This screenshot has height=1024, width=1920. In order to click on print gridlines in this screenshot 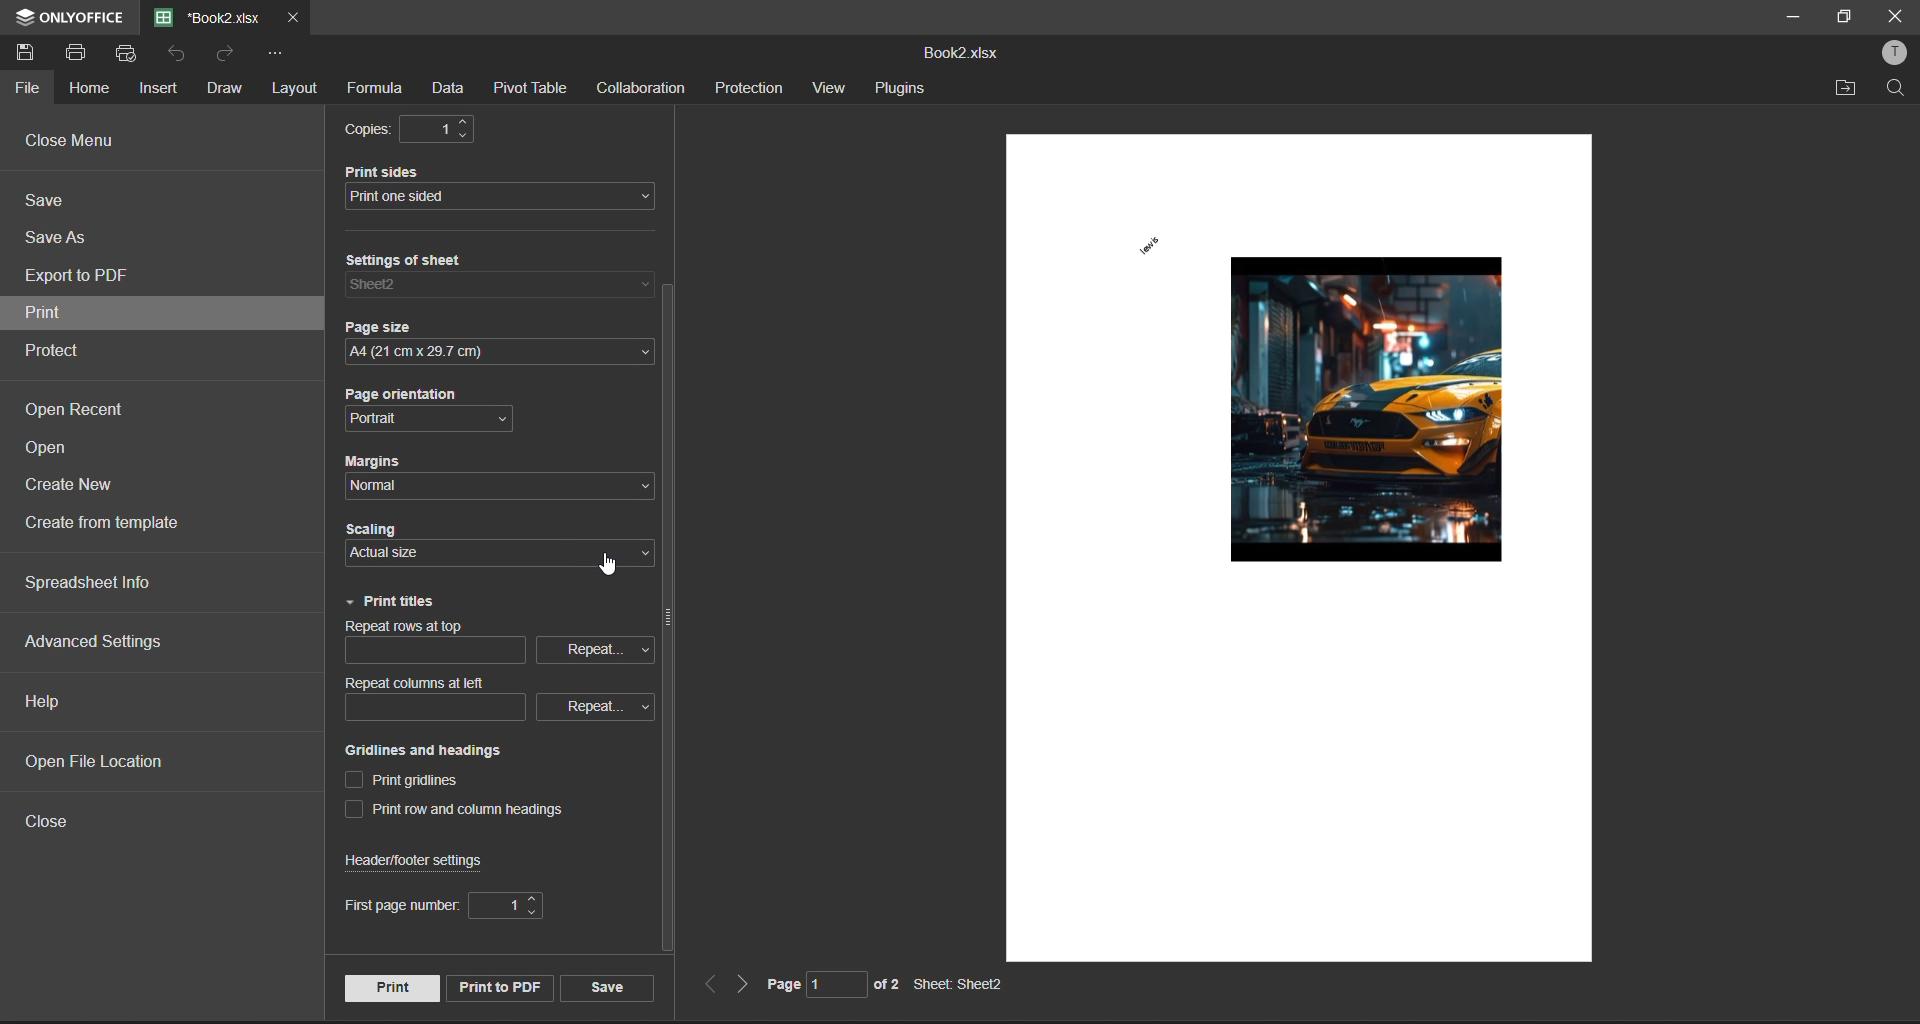, I will do `click(413, 780)`.